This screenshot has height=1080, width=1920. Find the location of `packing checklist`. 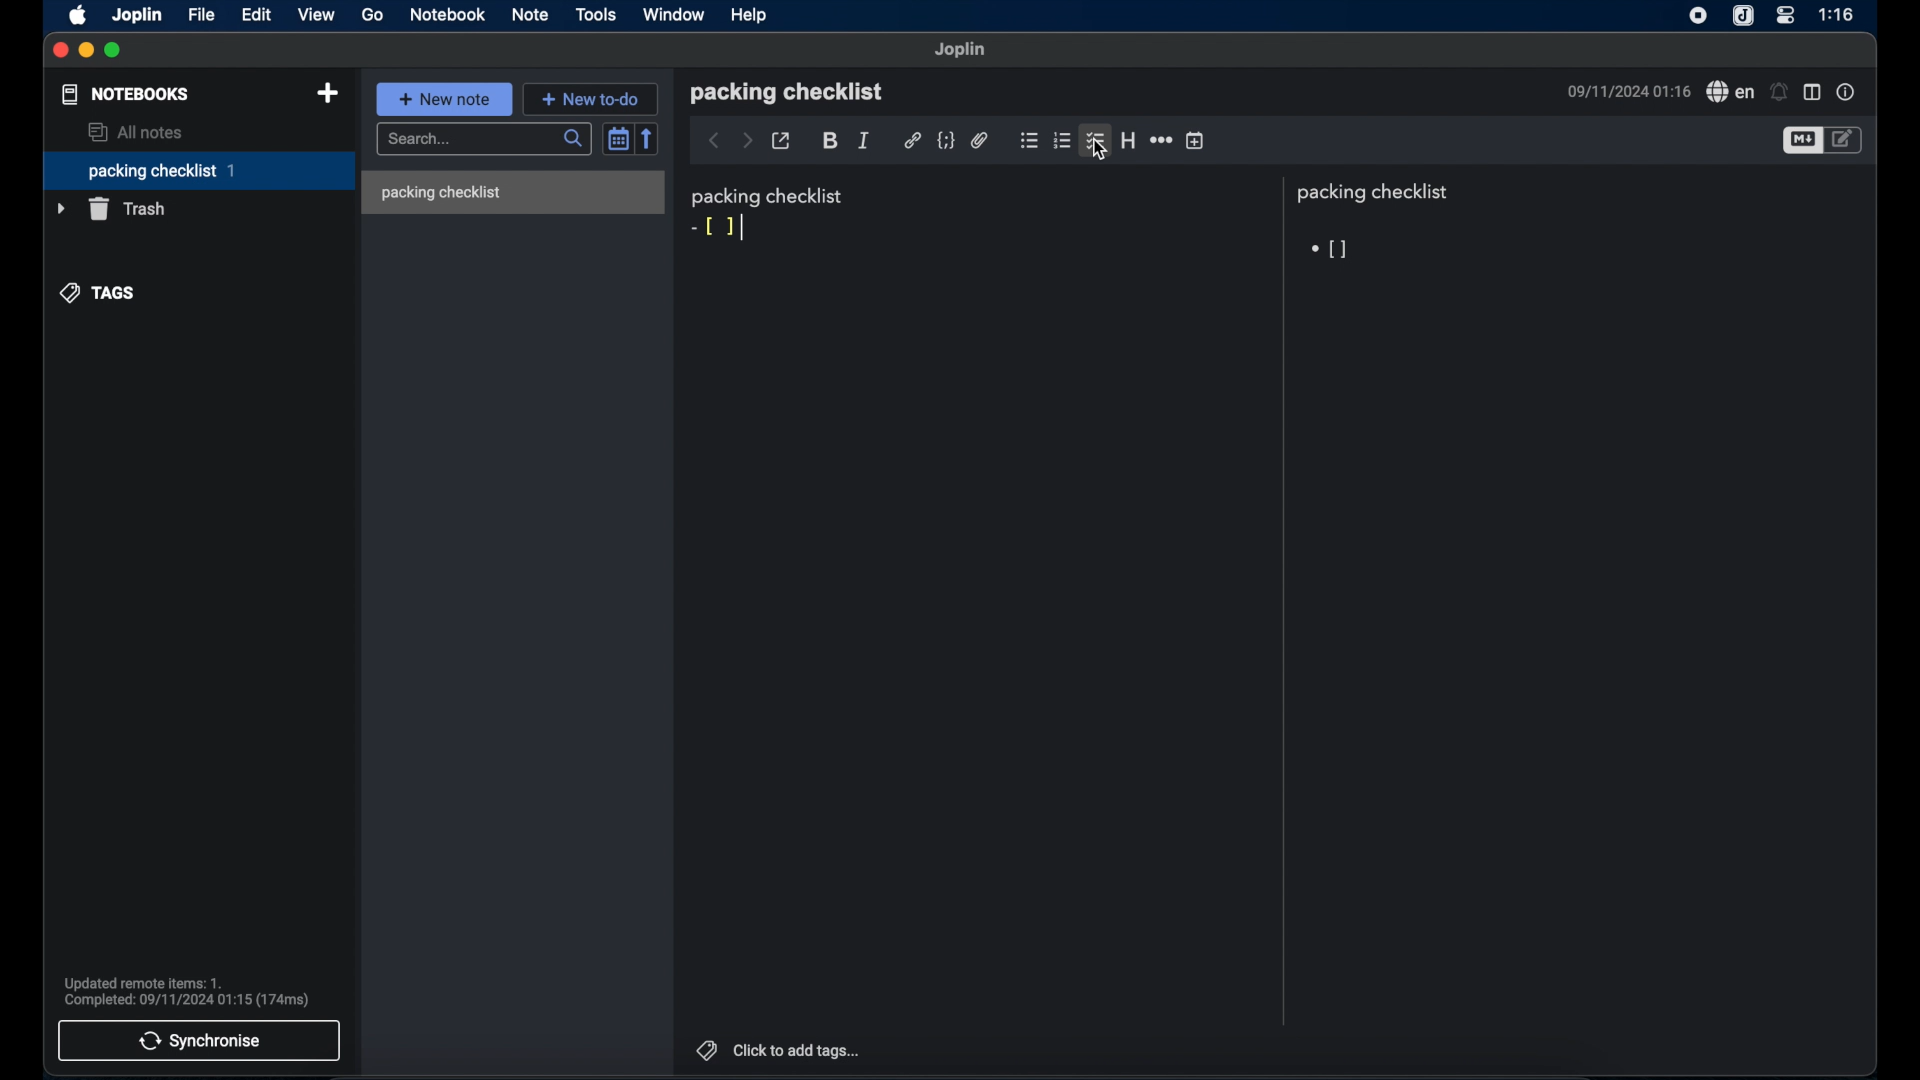

packing checklist is located at coordinates (198, 171).